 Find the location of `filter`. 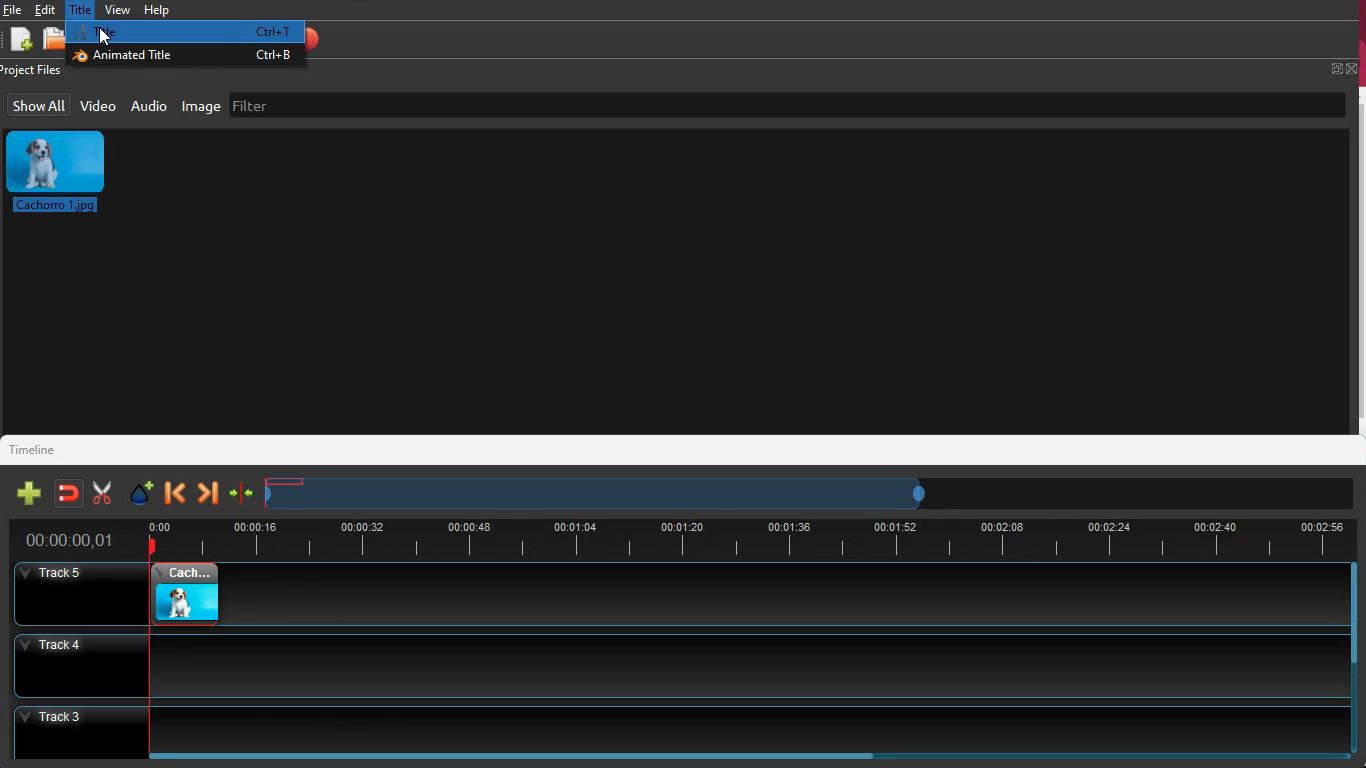

filter is located at coordinates (359, 103).